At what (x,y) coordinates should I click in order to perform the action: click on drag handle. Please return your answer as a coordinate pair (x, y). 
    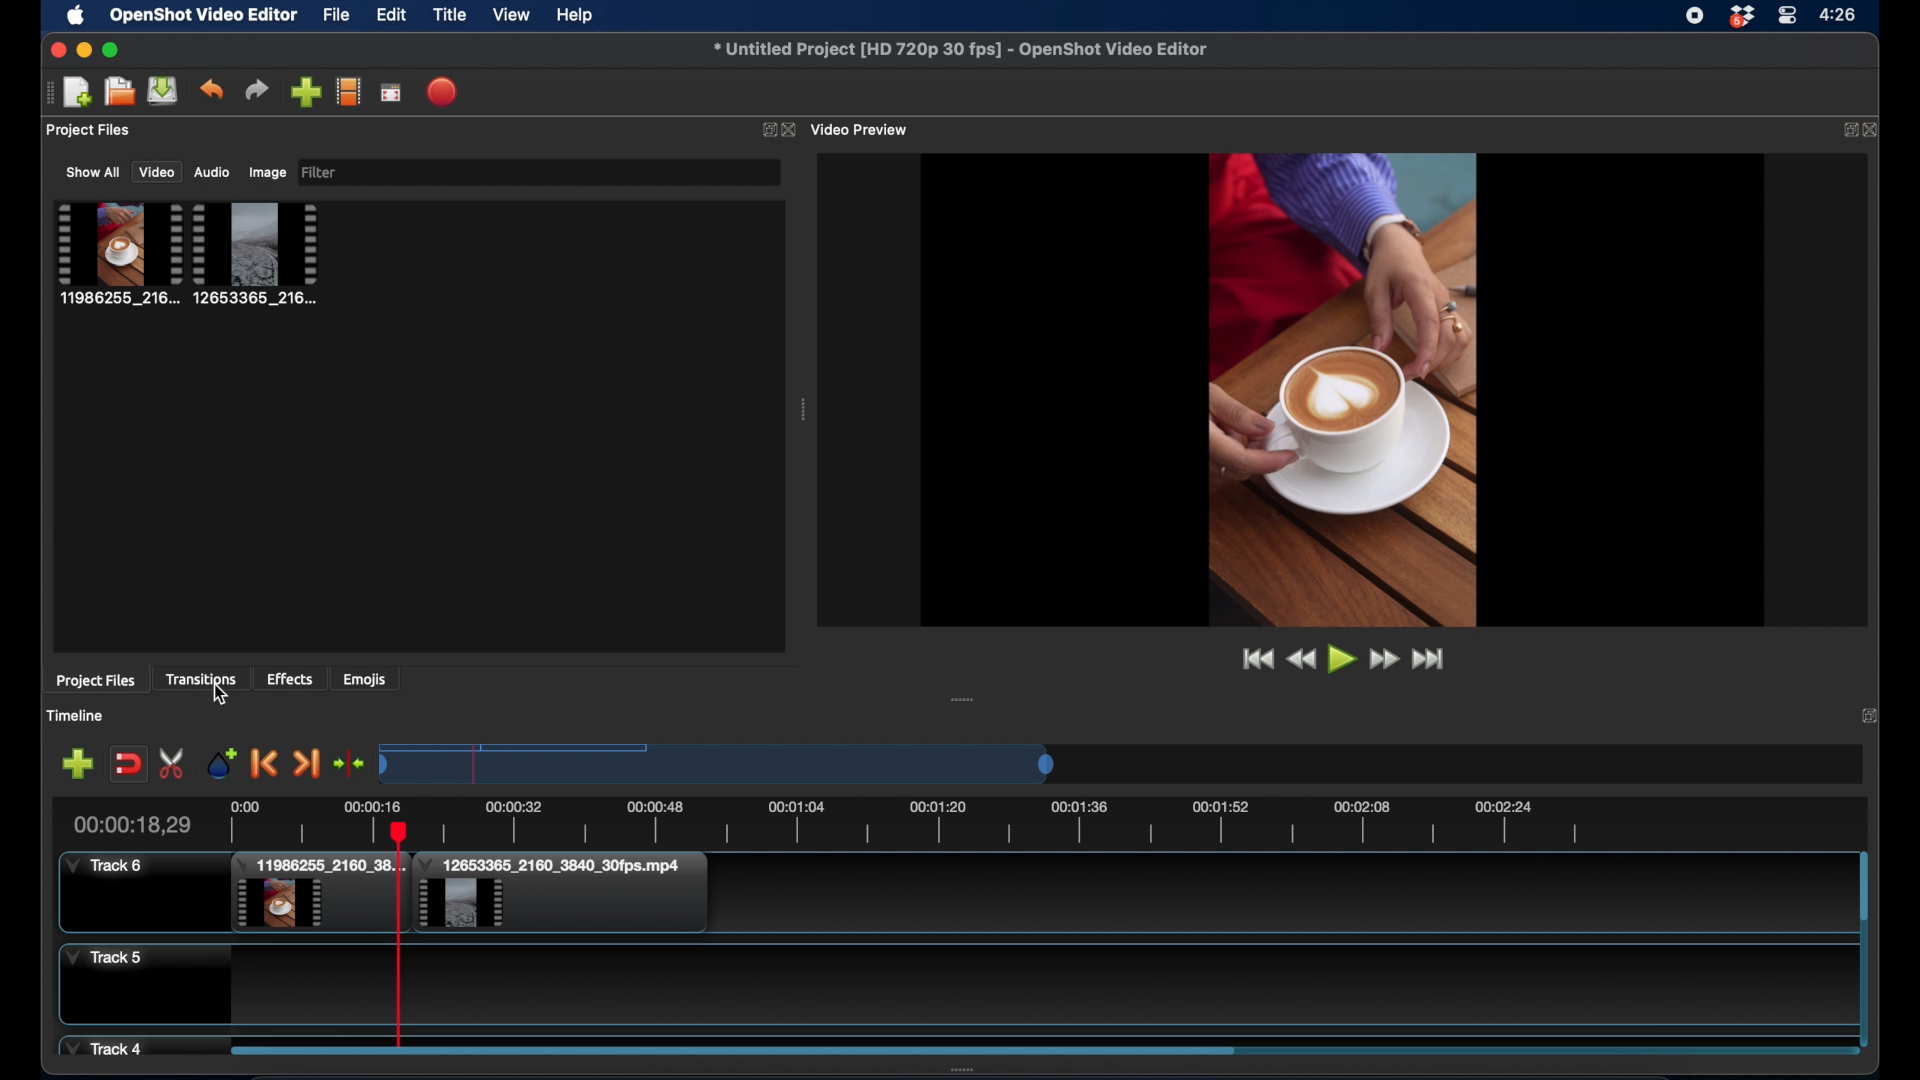
    Looking at the image, I should click on (964, 699).